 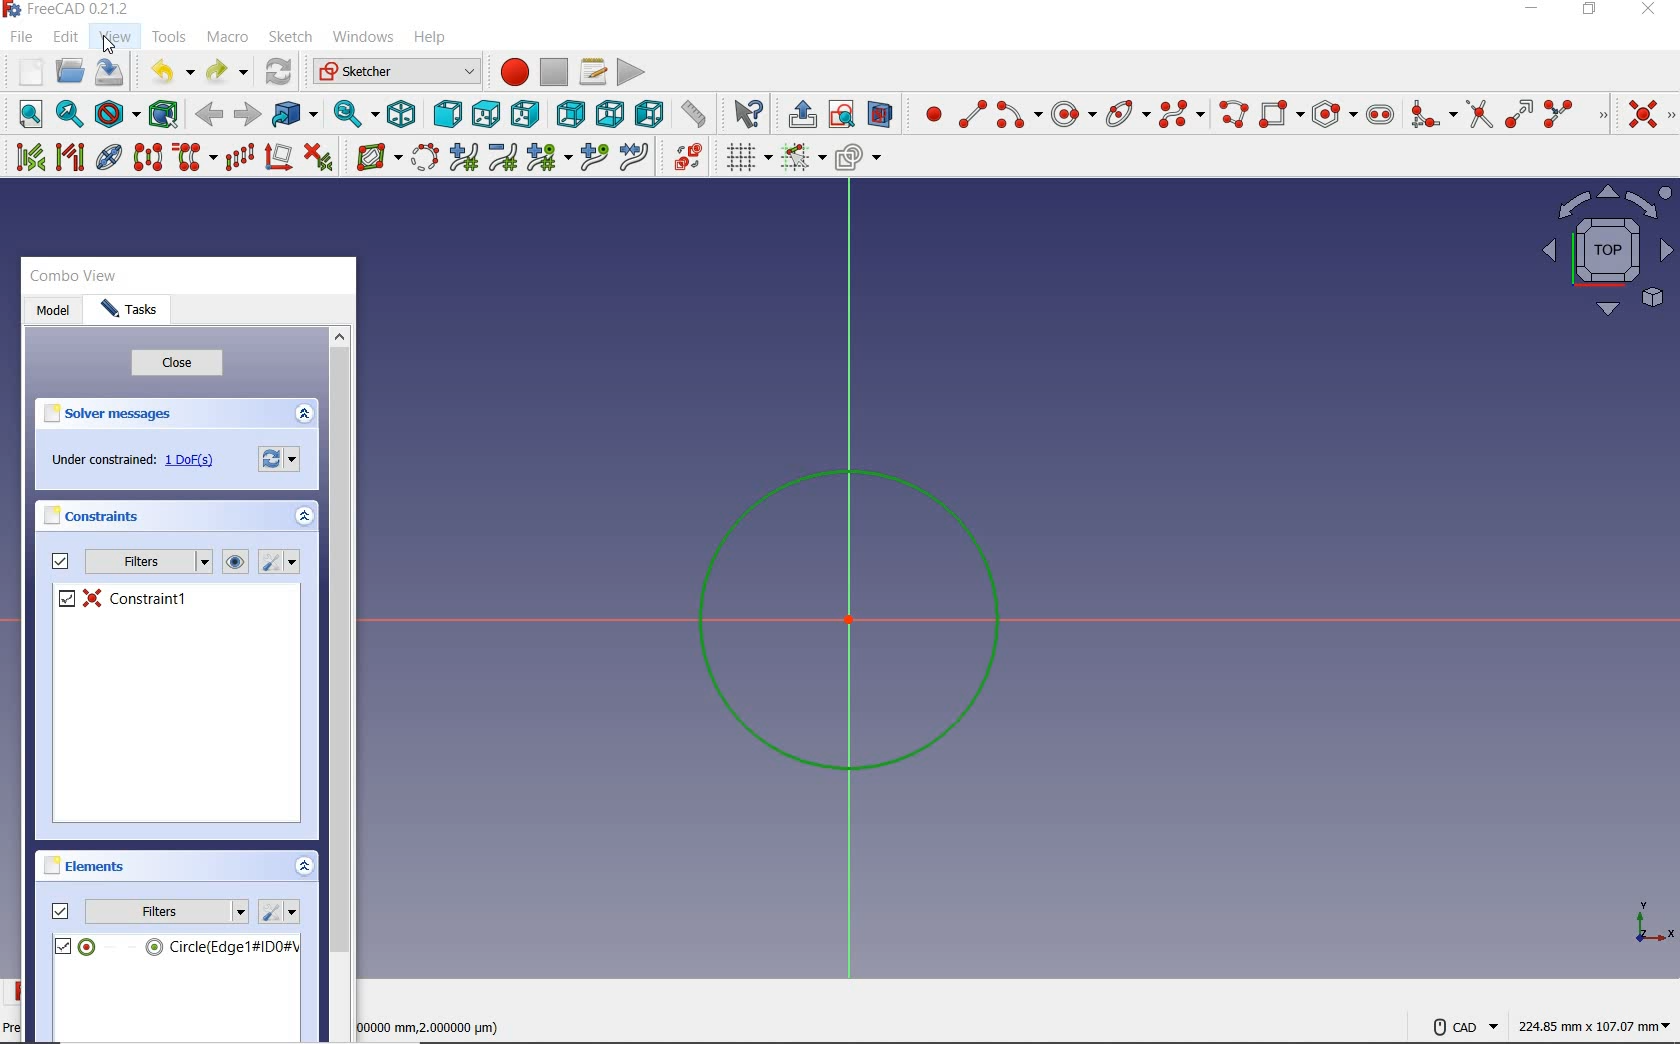 What do you see at coordinates (149, 911) in the screenshot?
I see `filters` at bounding box center [149, 911].